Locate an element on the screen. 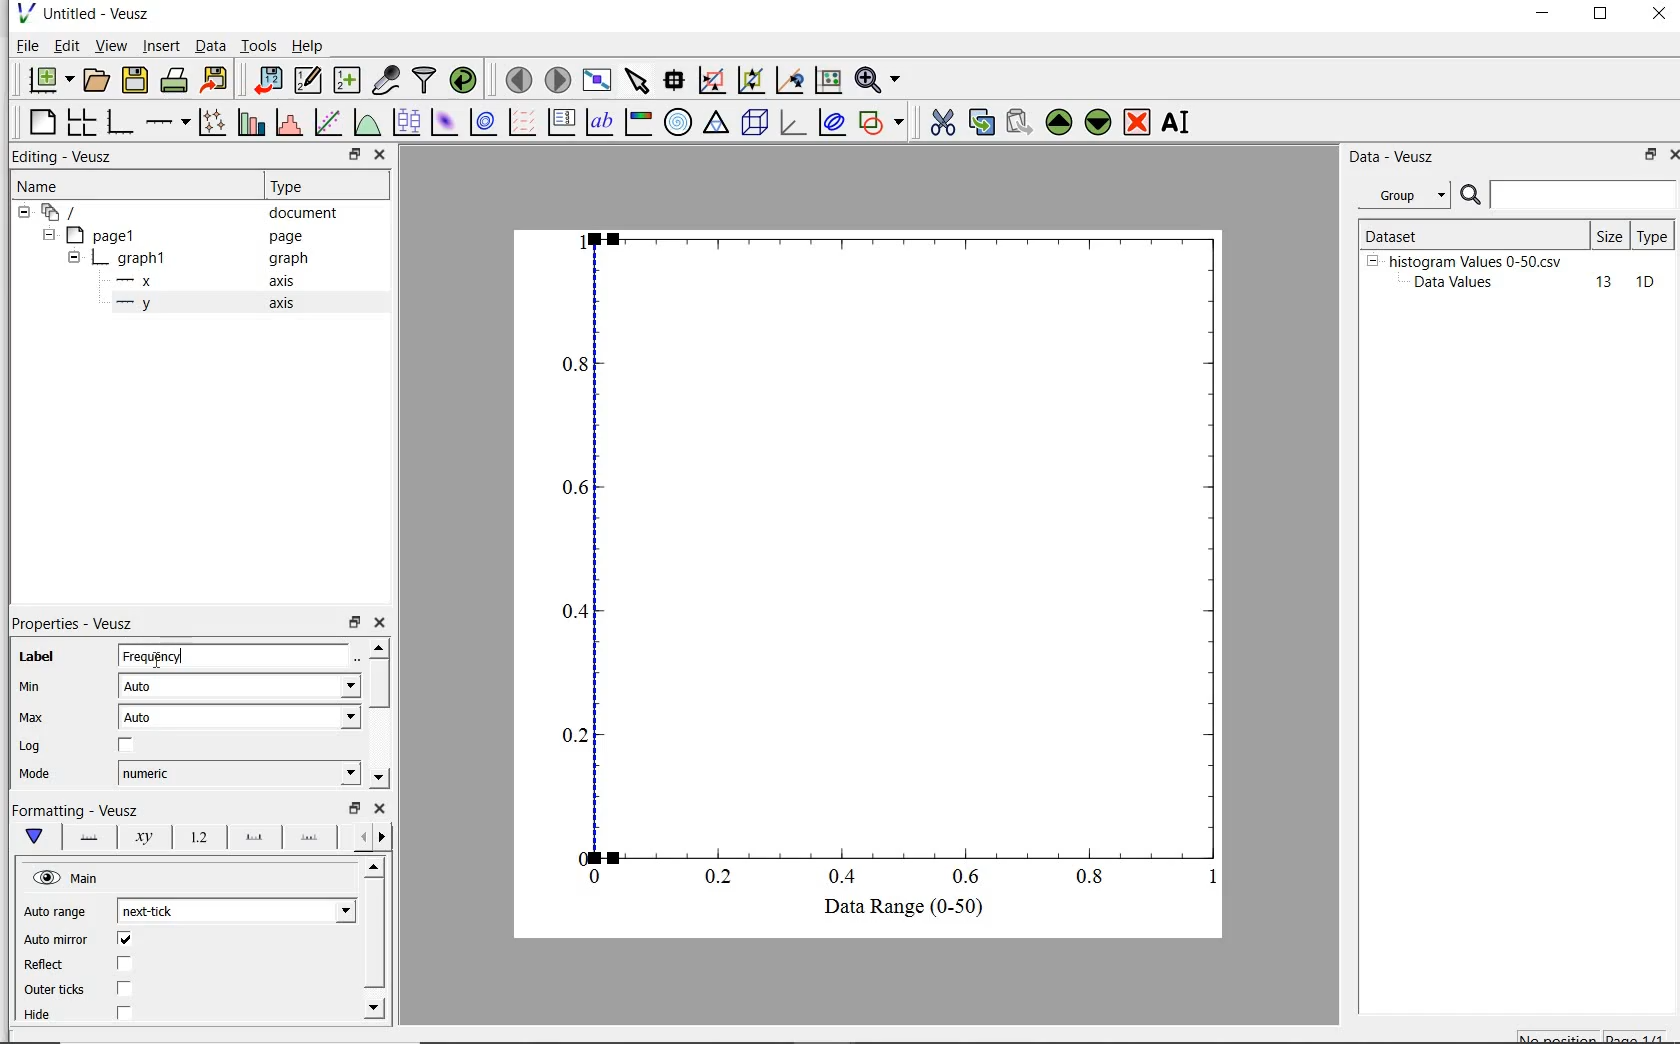 The image size is (1680, 1044). editing-veusz is located at coordinates (63, 157).